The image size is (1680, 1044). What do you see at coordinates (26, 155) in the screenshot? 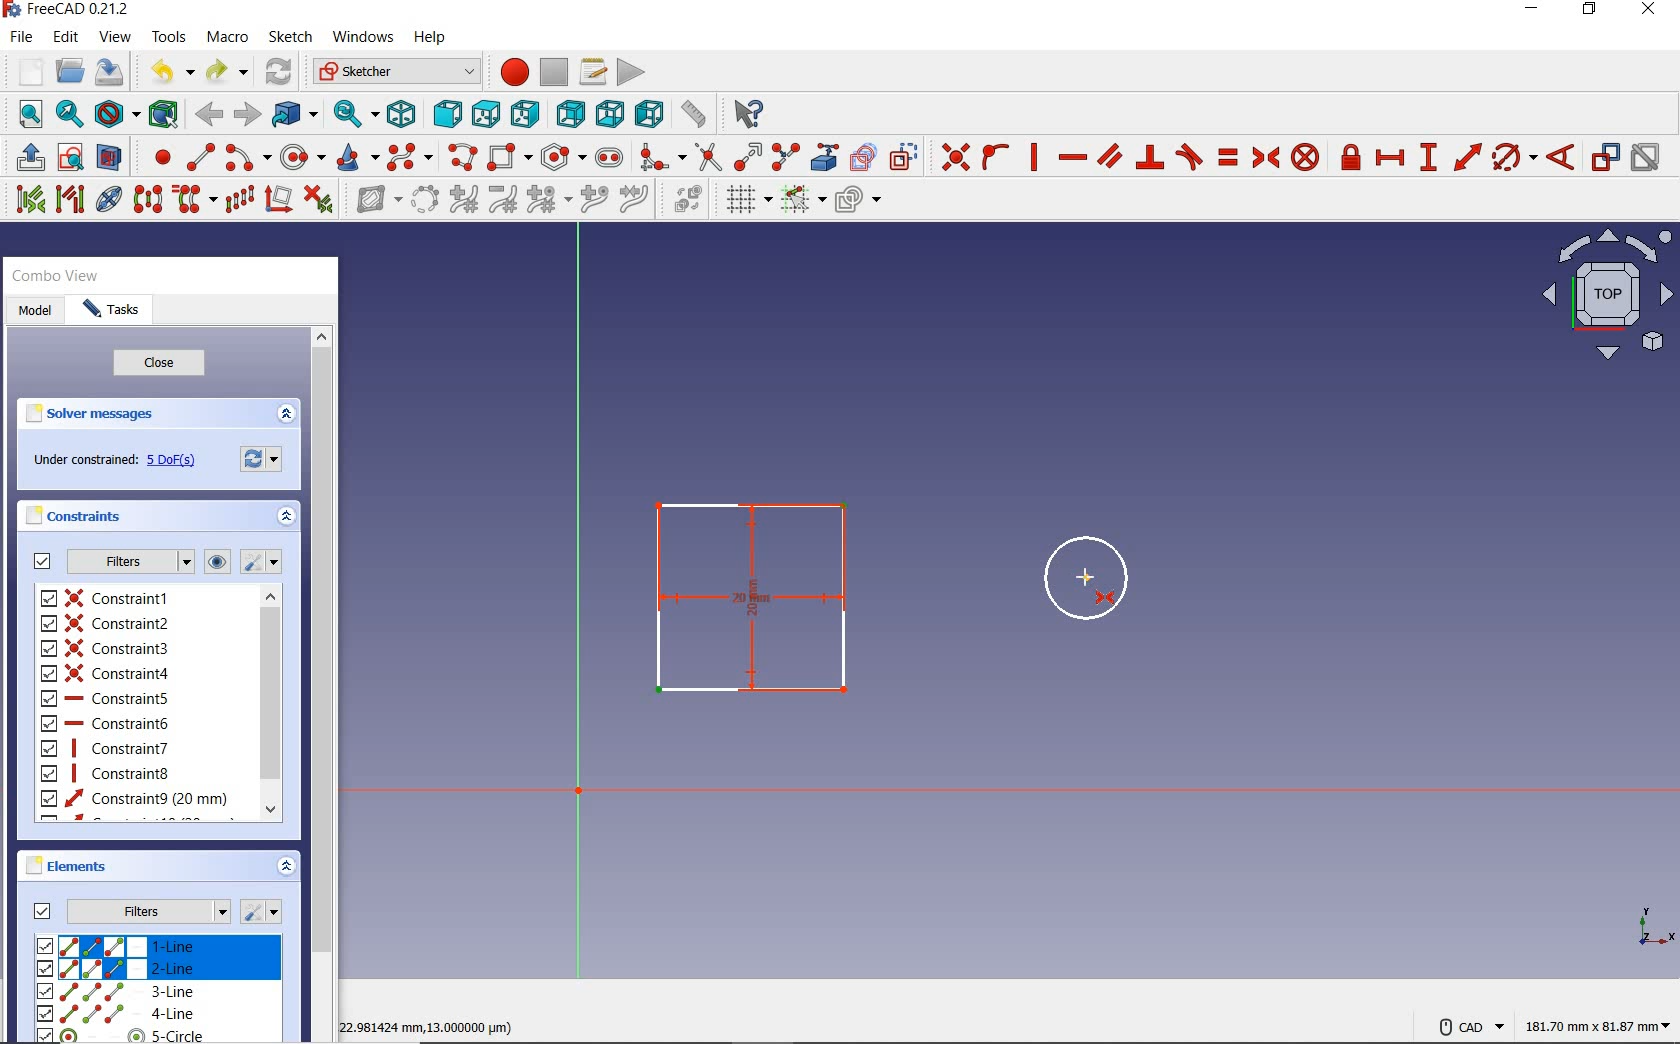
I see `leave sketch` at bounding box center [26, 155].